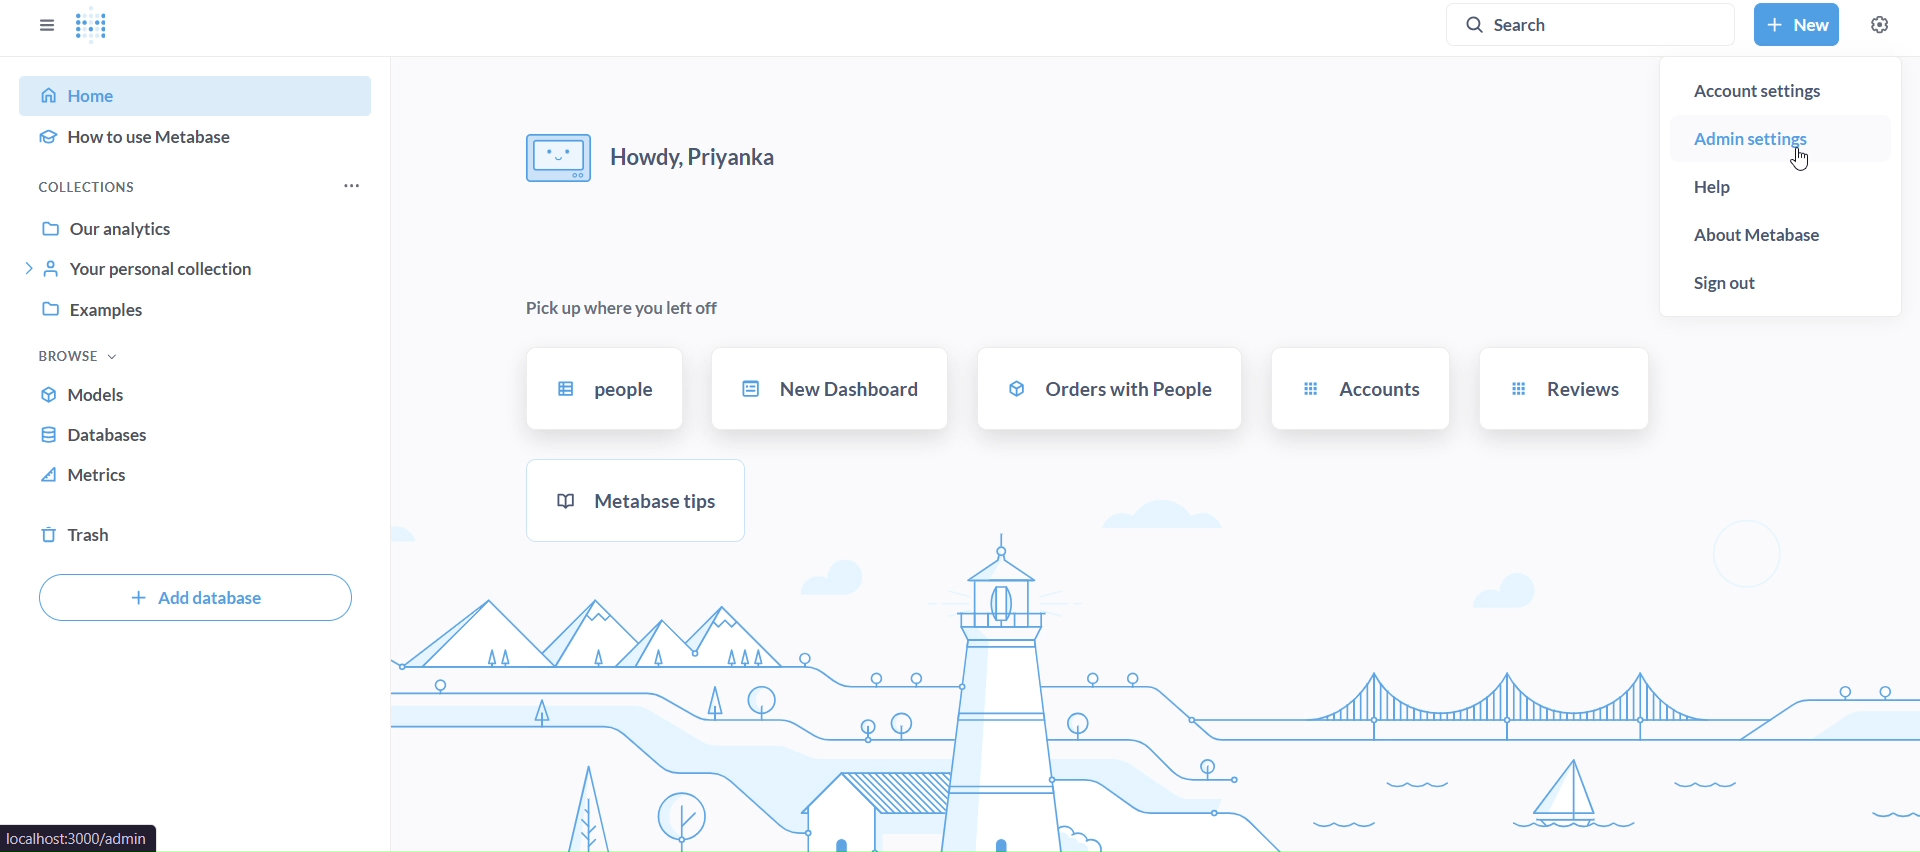  Describe the element at coordinates (198, 139) in the screenshot. I see `how to use metabase` at that location.